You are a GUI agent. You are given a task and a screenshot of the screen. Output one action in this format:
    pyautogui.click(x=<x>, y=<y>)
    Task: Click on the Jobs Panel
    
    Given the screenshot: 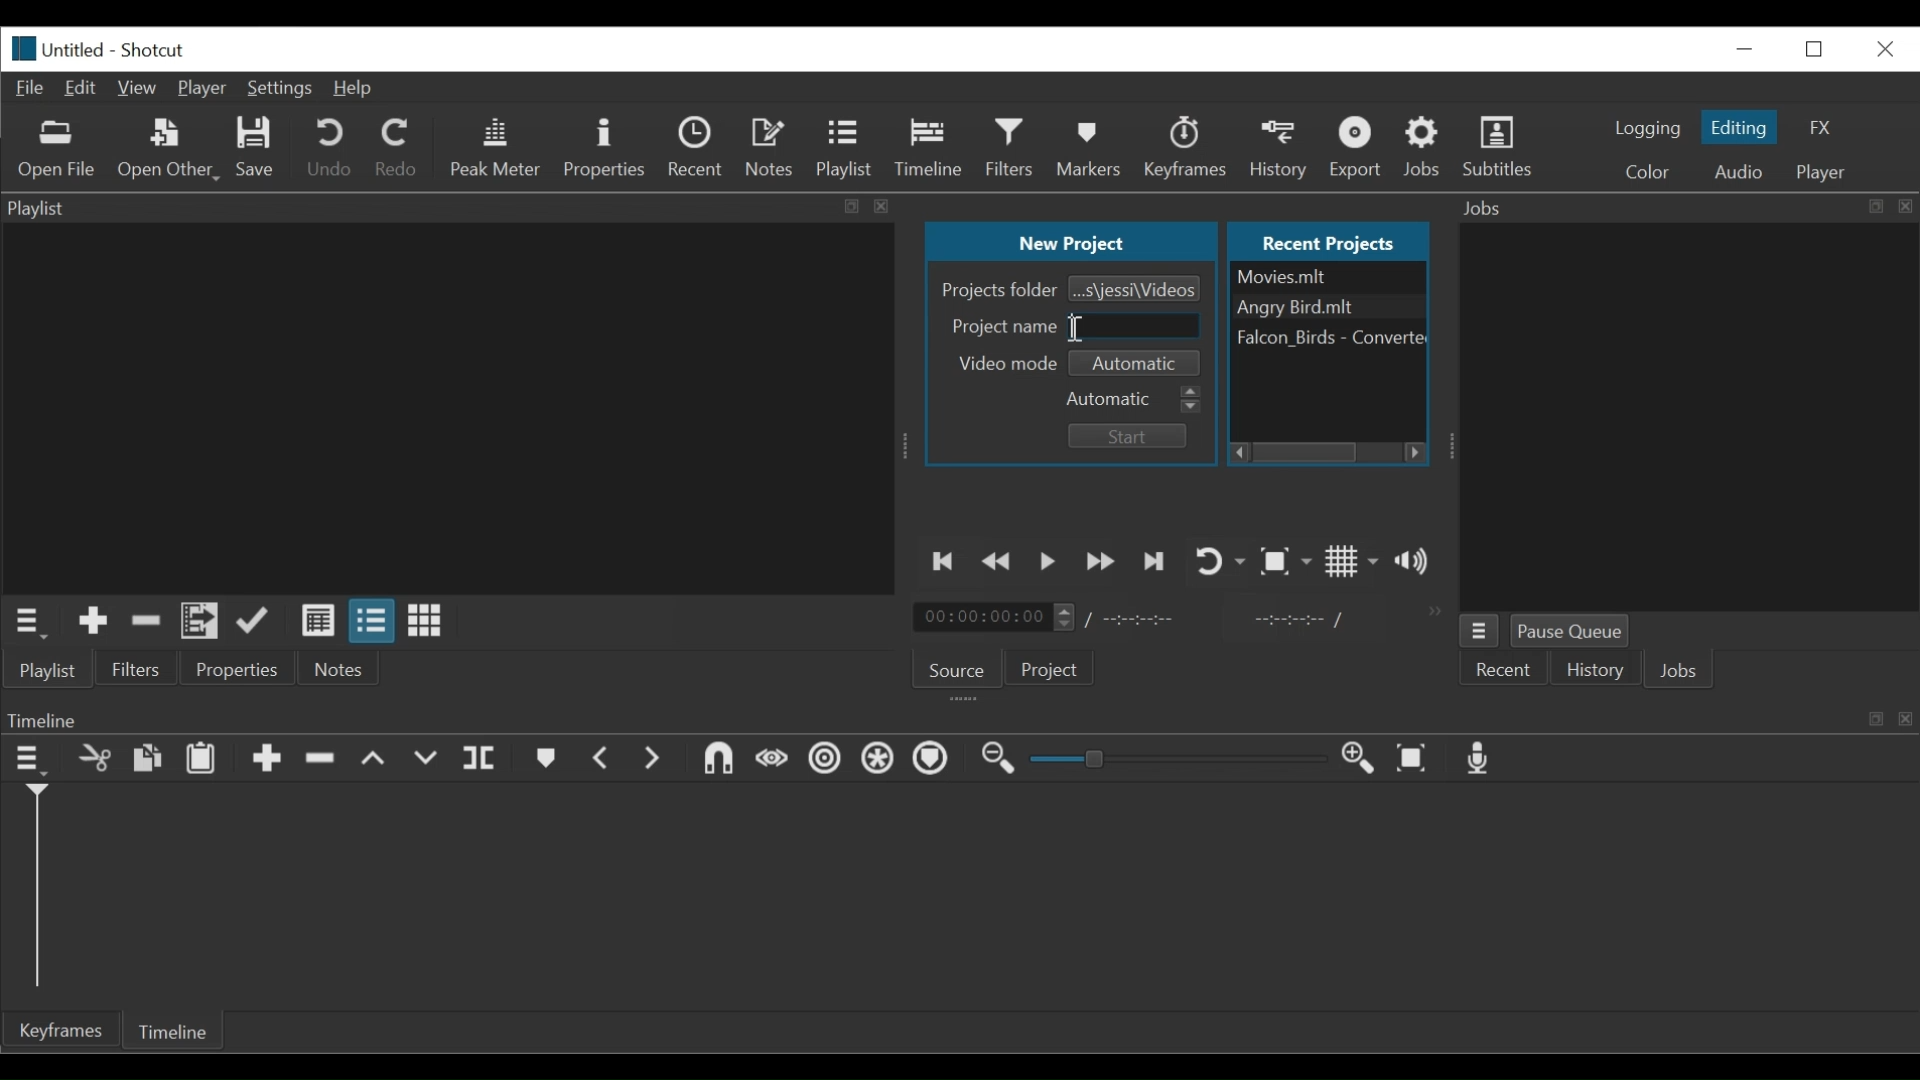 What is the action you would take?
    pyautogui.click(x=1688, y=416)
    